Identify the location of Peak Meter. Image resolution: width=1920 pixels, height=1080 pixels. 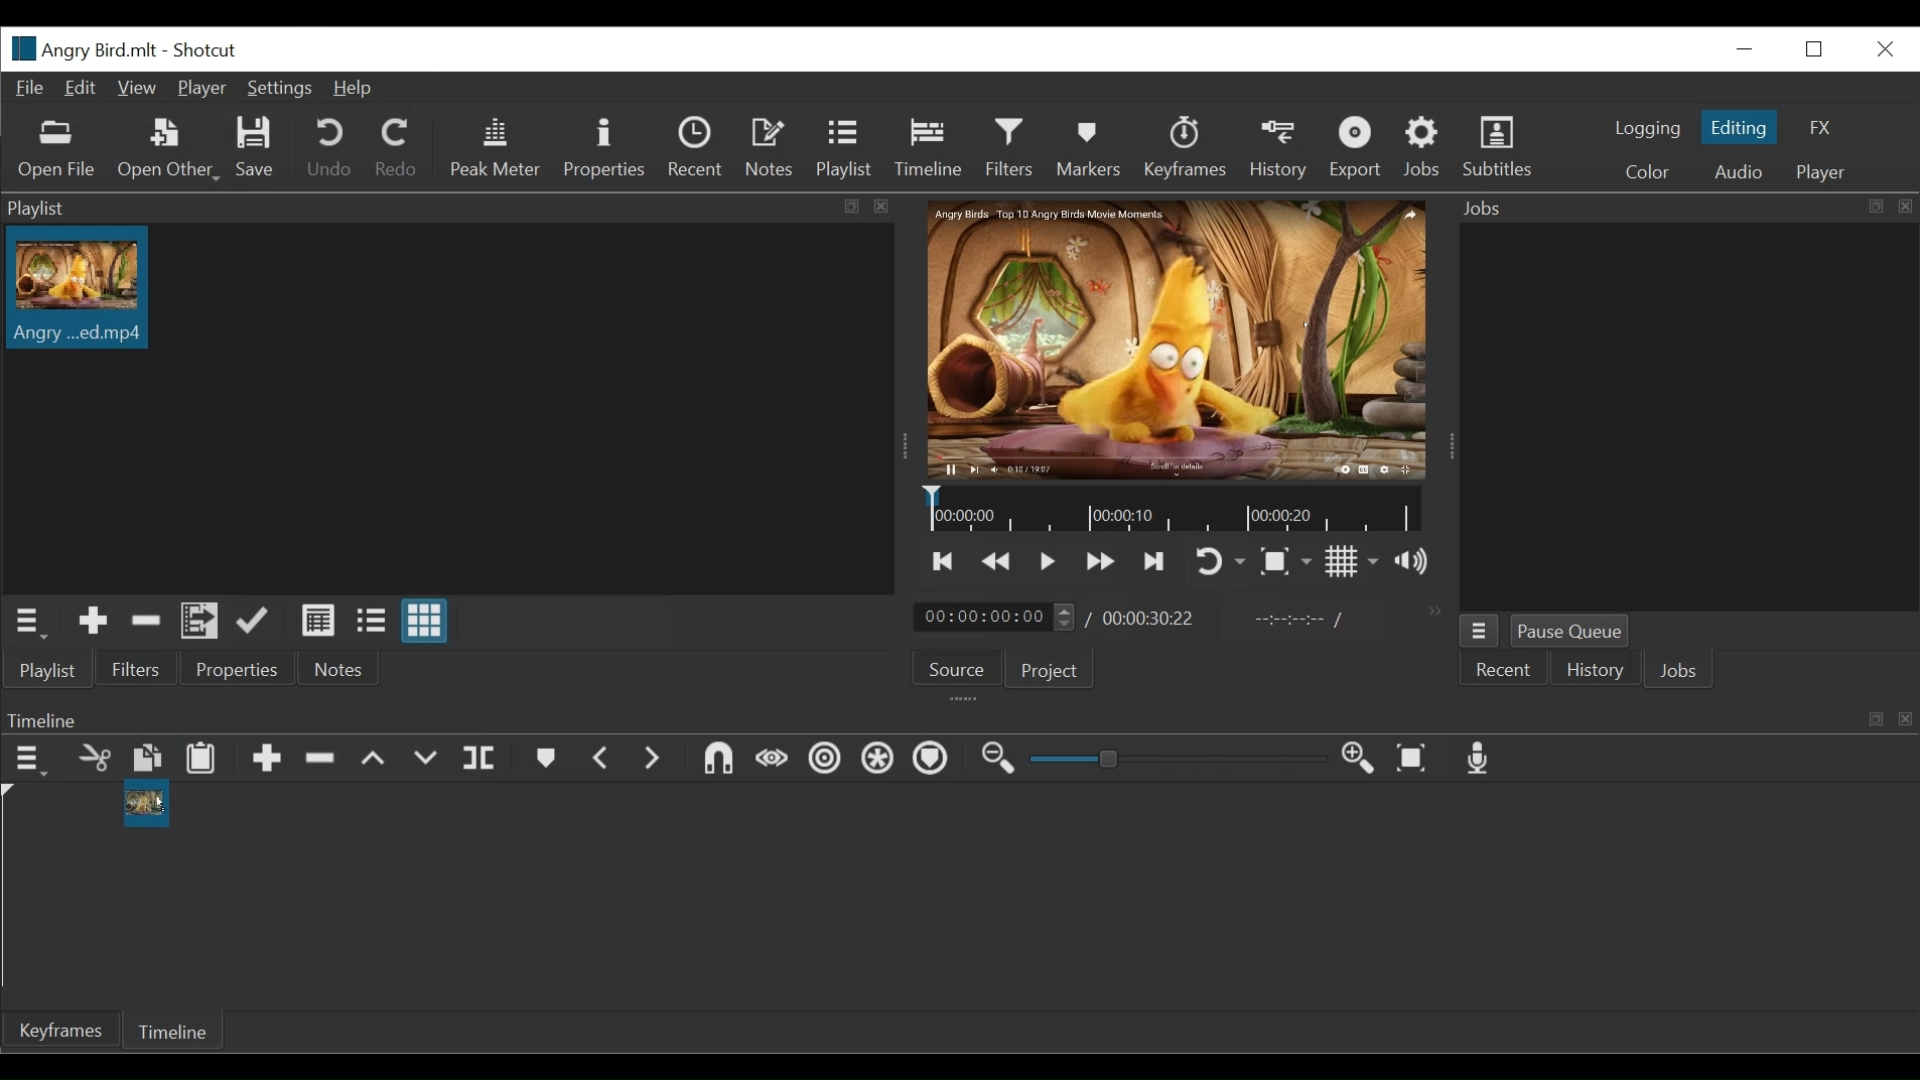
(491, 146).